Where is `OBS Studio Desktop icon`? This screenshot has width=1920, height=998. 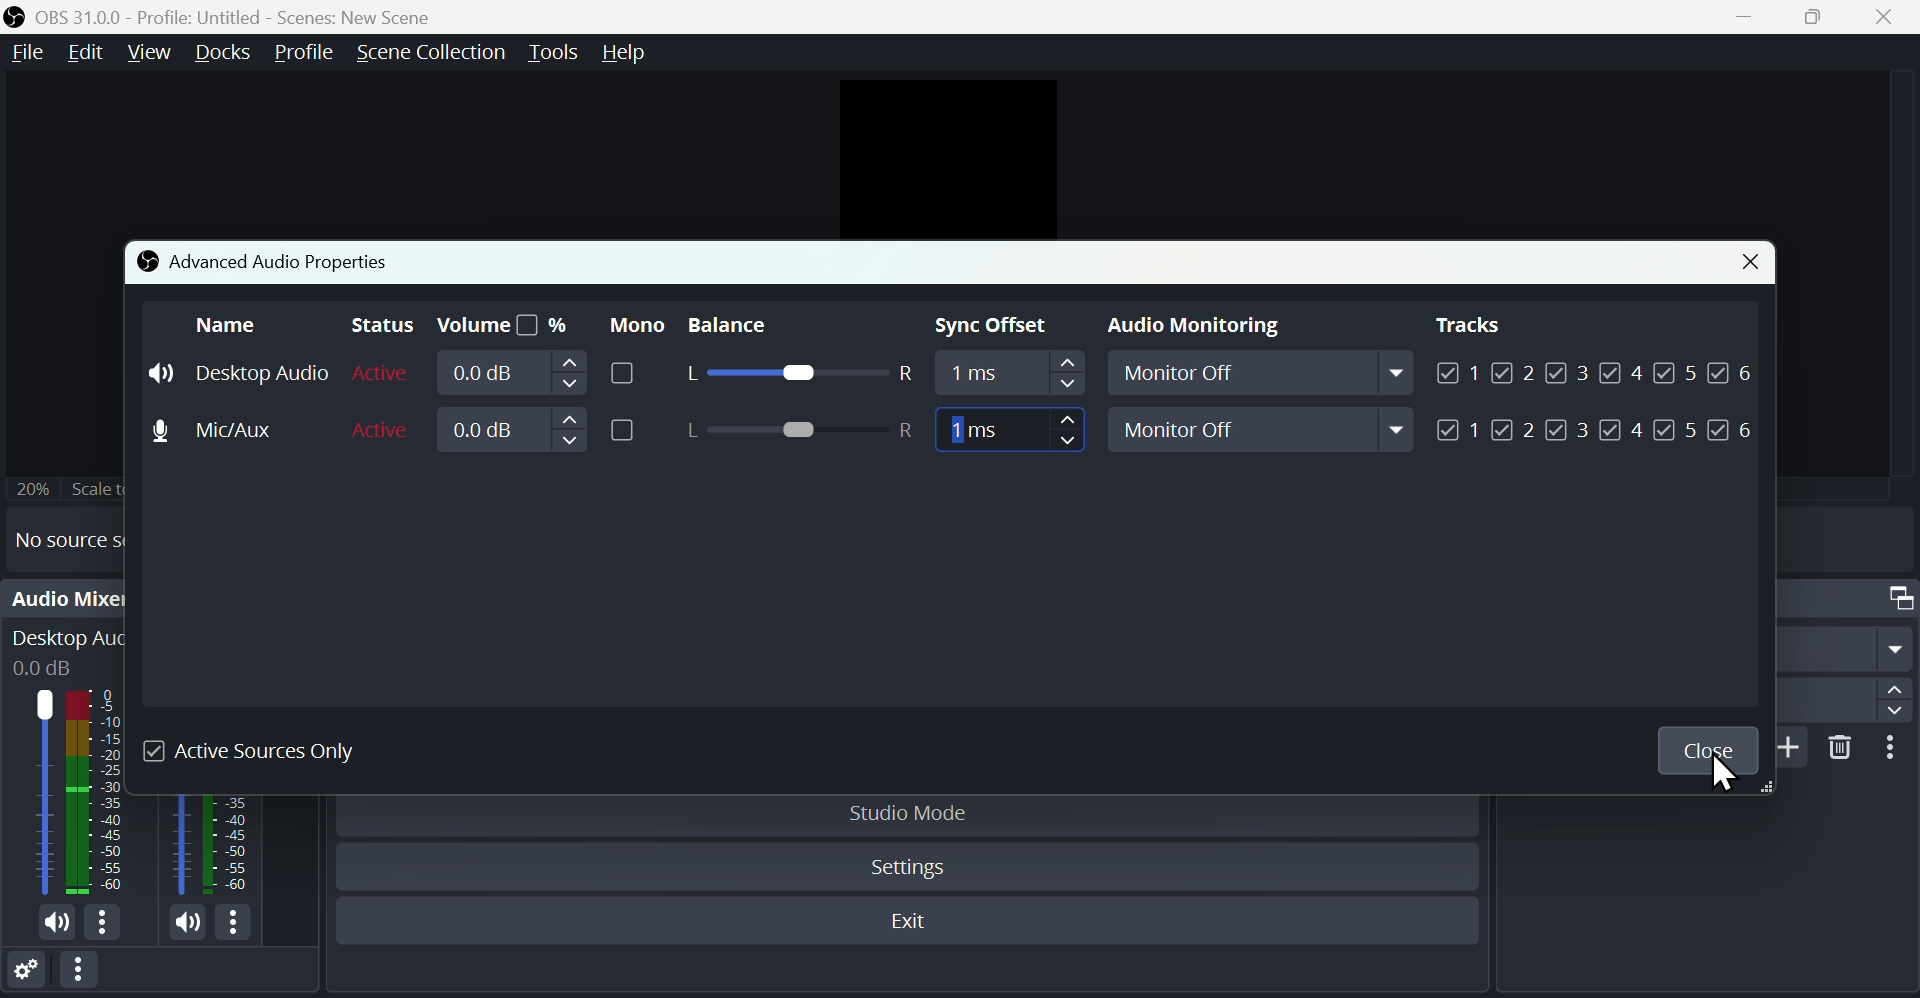 OBS Studio Desktop icon is located at coordinates (15, 17).